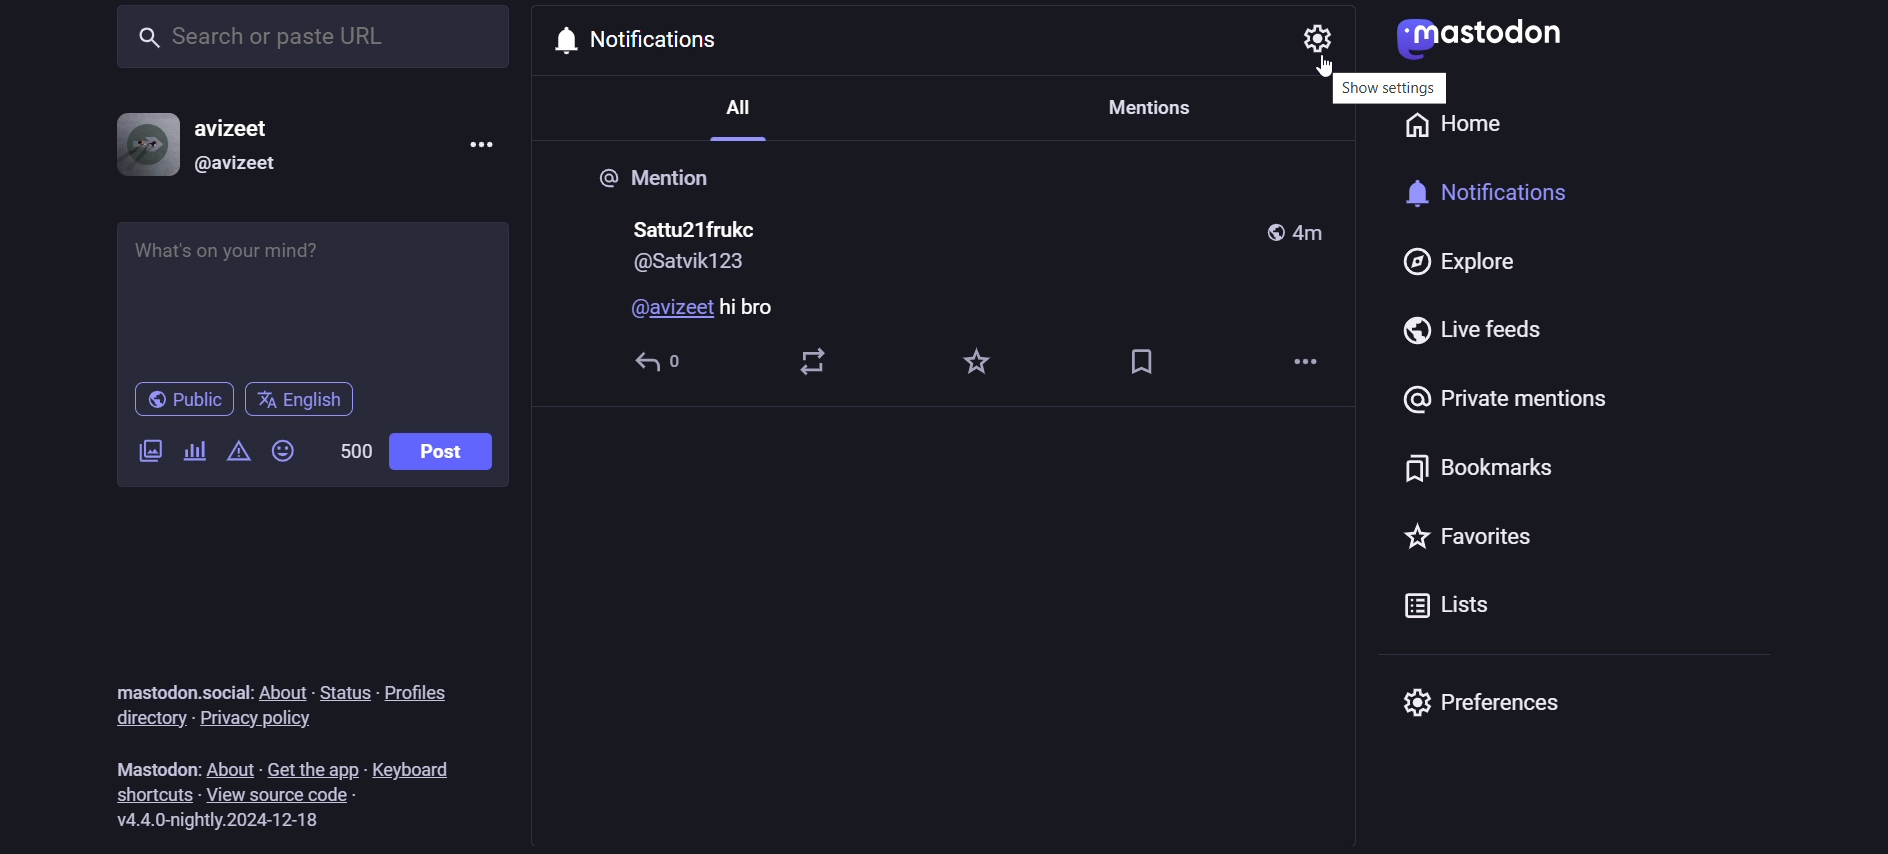 The width and height of the screenshot is (1888, 854). Describe the element at coordinates (281, 450) in the screenshot. I see `Emojis` at that location.